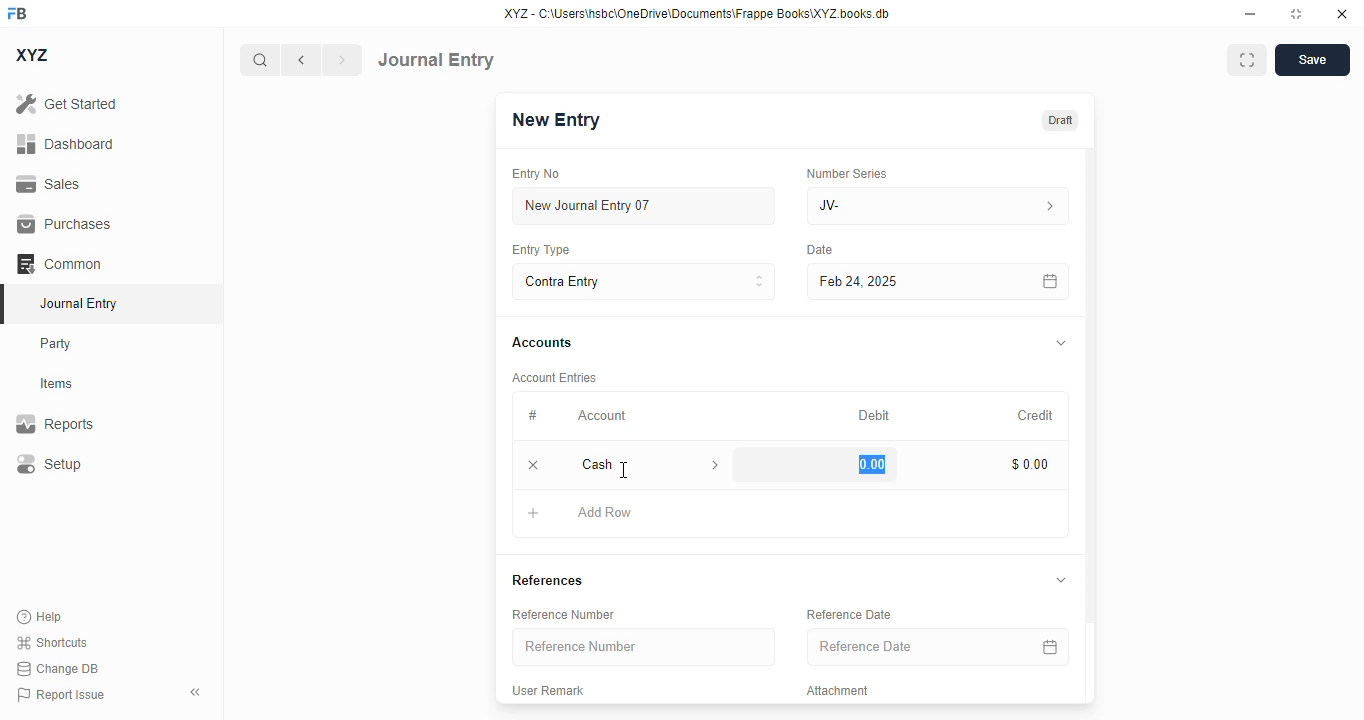 Image resolution: width=1364 pixels, height=720 pixels. Describe the element at coordinates (712, 464) in the screenshot. I see `account information` at that location.